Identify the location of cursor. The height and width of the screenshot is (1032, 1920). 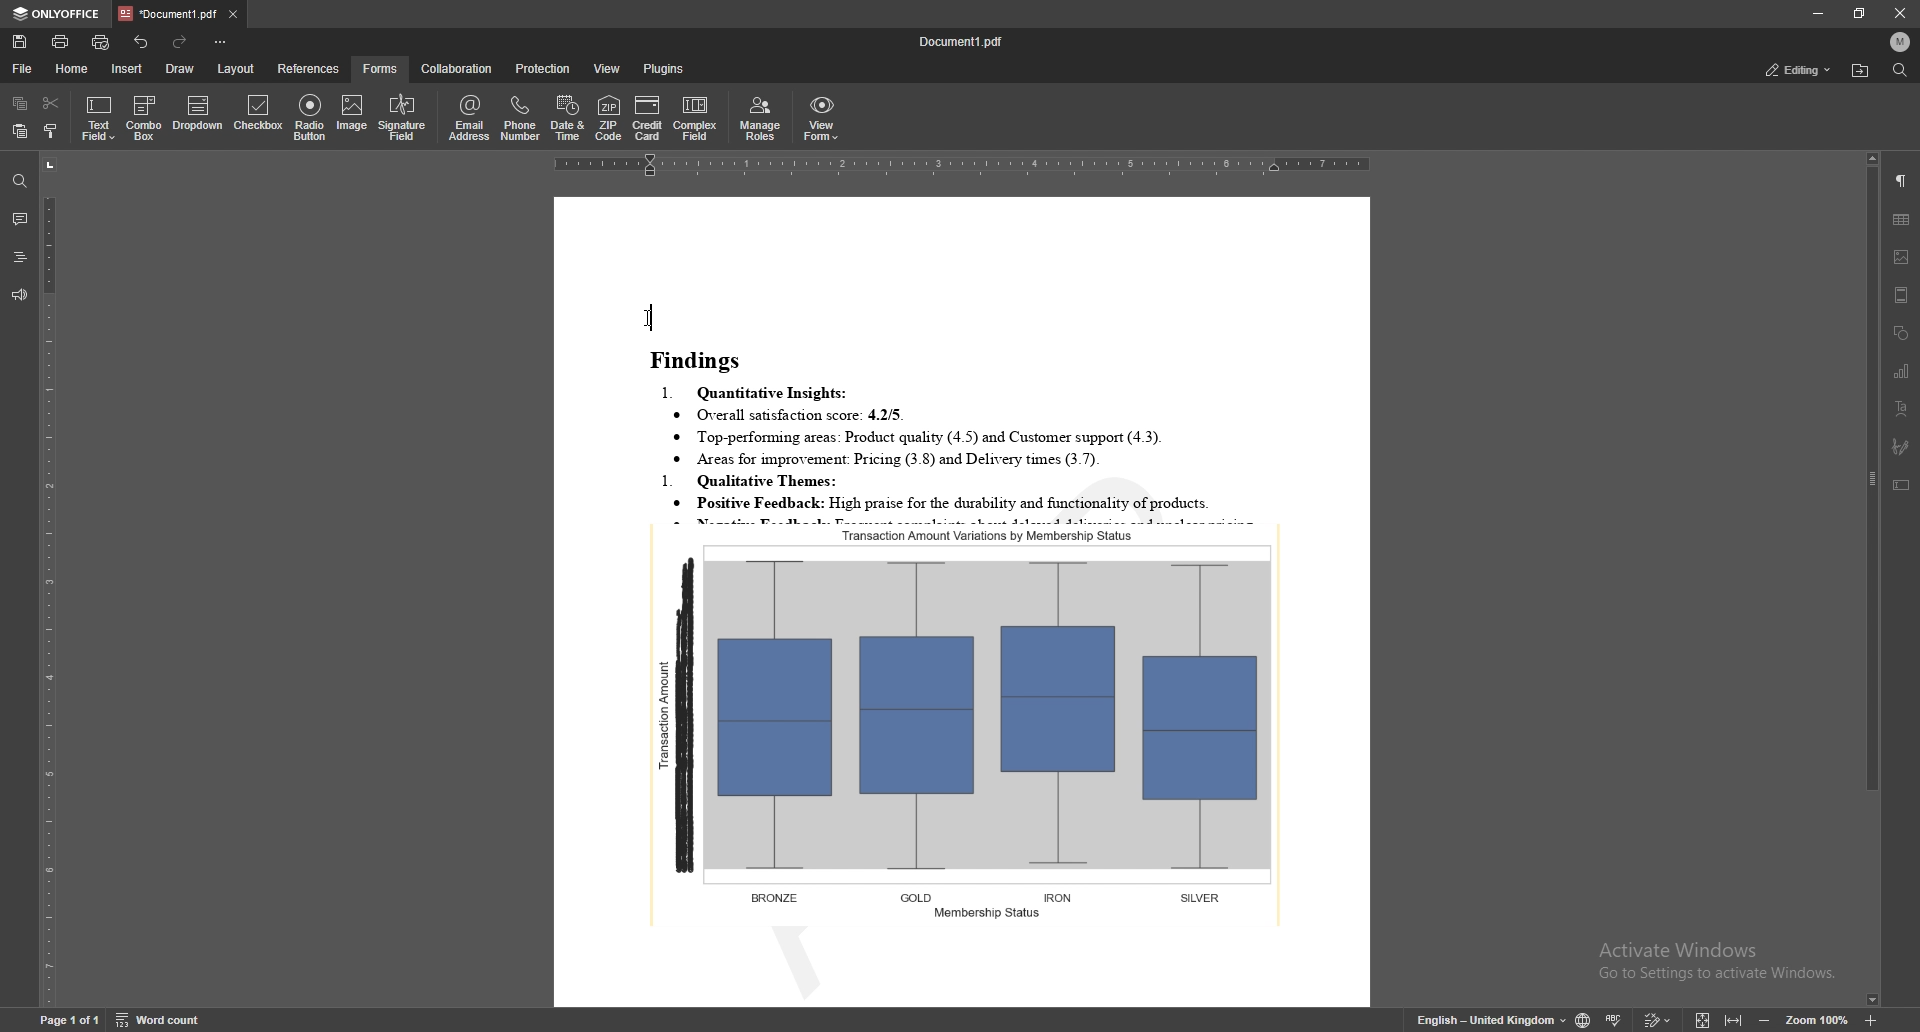
(649, 319).